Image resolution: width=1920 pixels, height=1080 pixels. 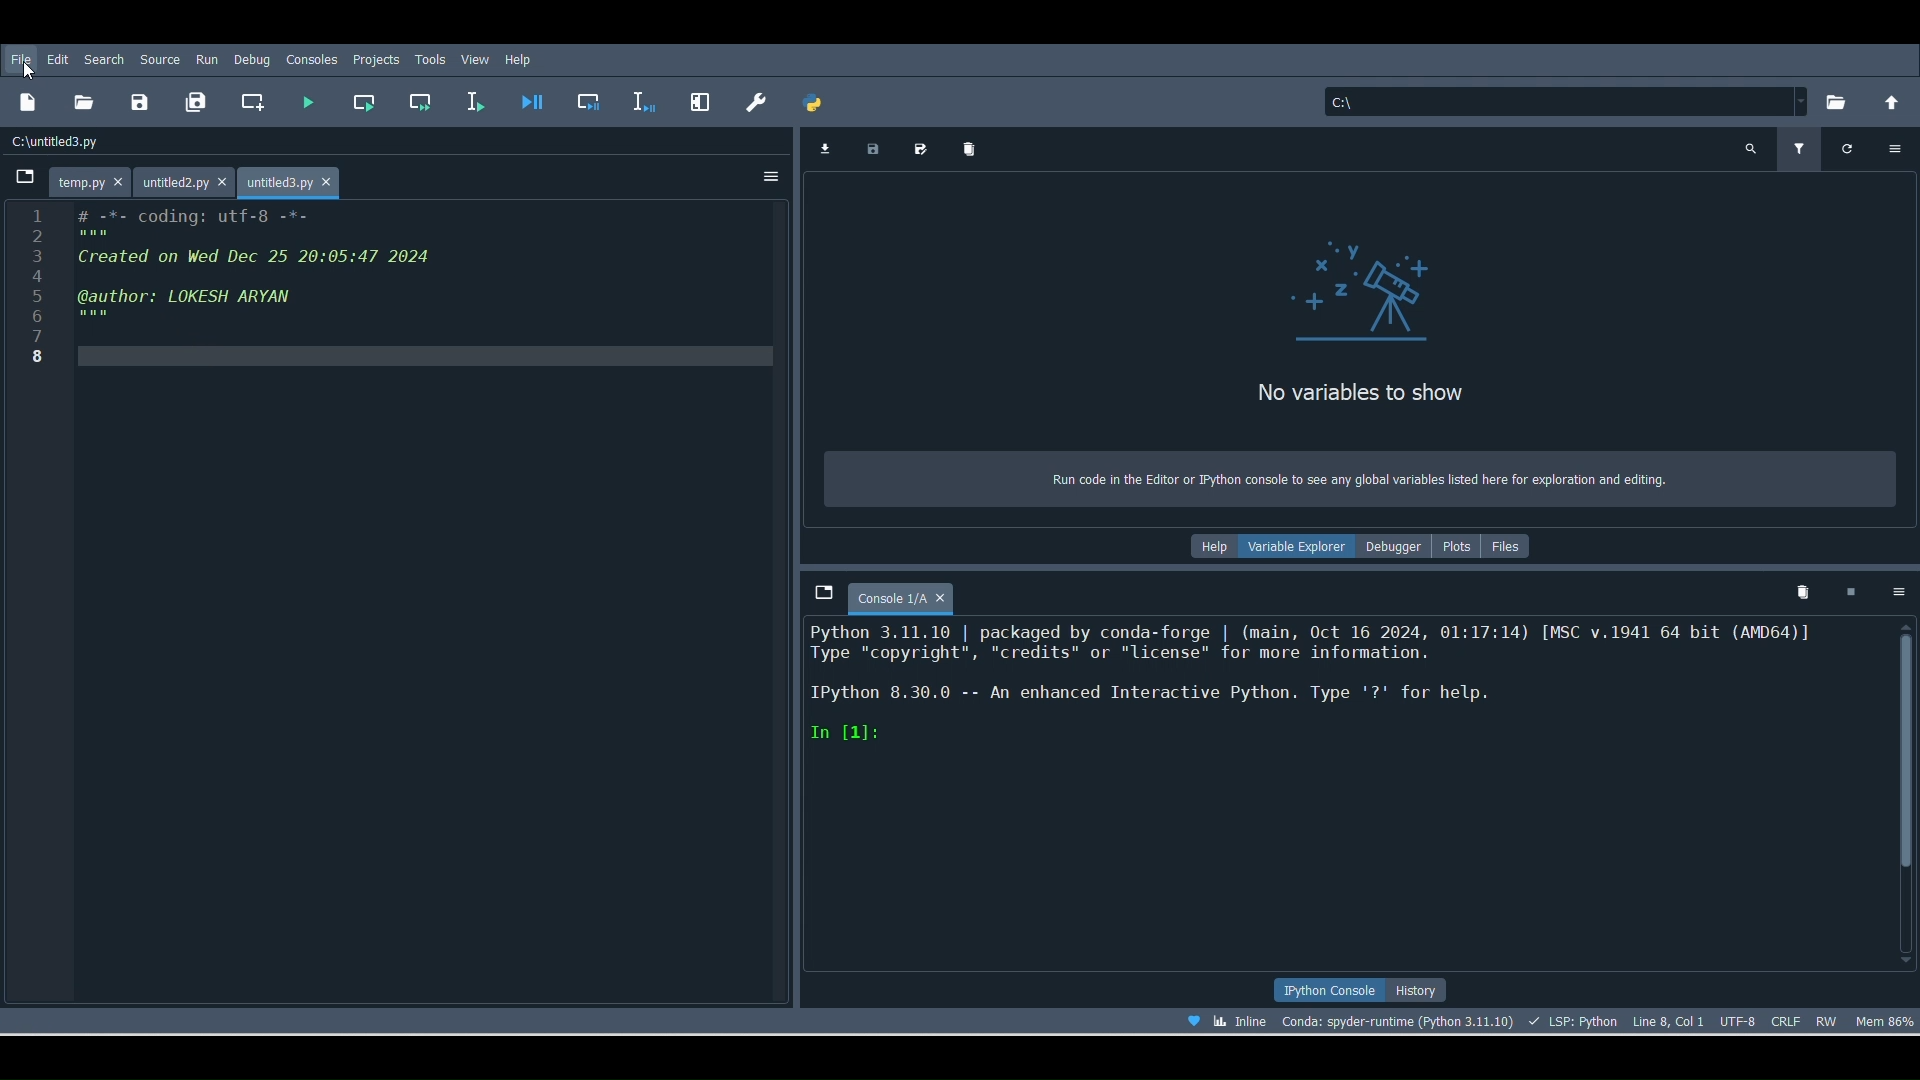 I want to click on C:\untitled3.py, so click(x=84, y=140).